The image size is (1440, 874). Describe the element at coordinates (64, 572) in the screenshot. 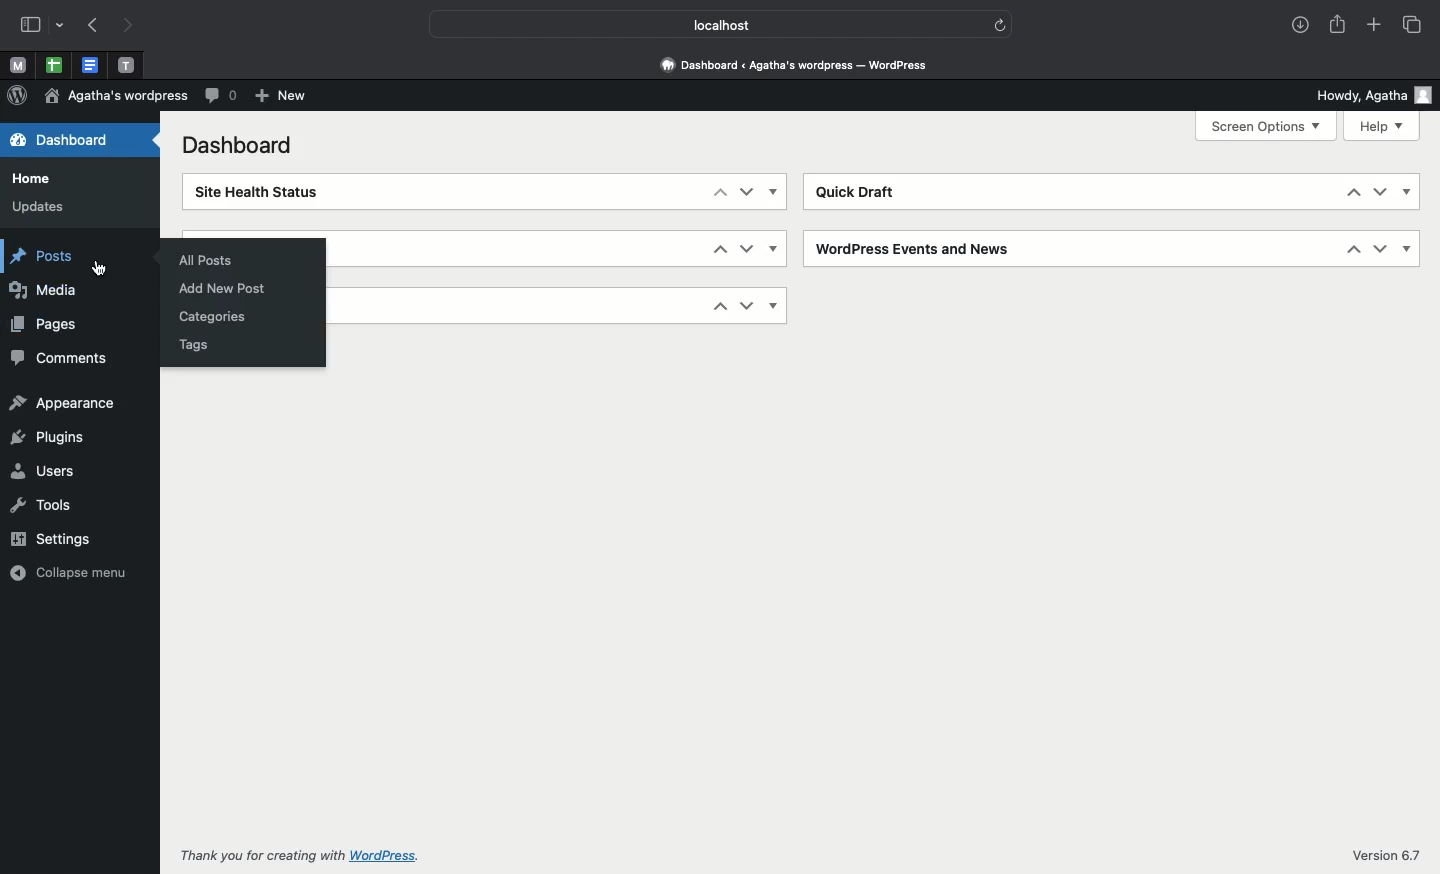

I see `Collapse menu` at that location.